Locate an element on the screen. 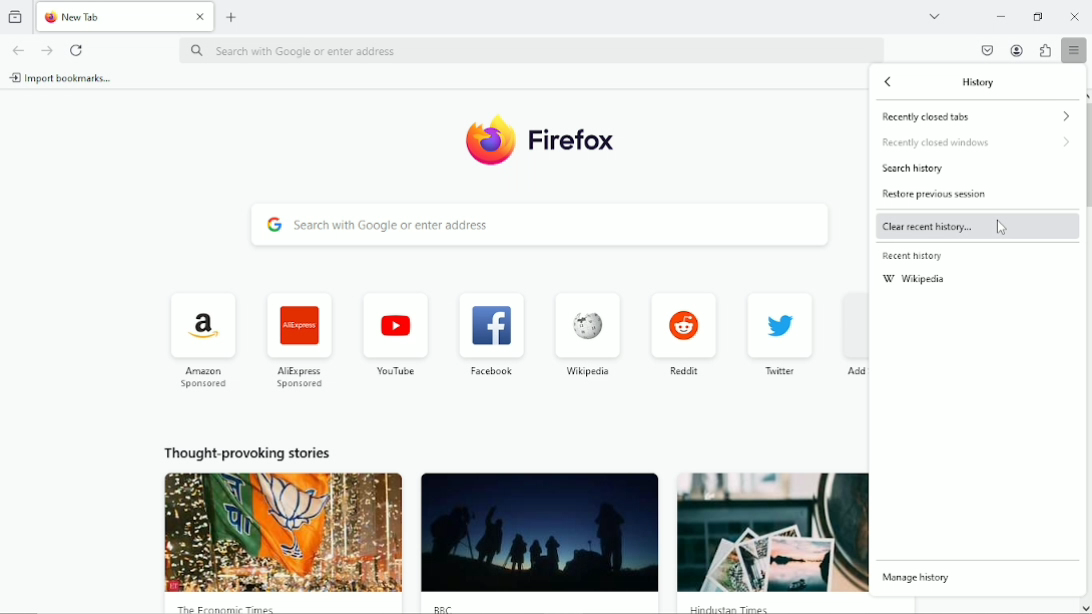 The width and height of the screenshot is (1092, 614). AliExpress Sponsored is located at coordinates (300, 339).